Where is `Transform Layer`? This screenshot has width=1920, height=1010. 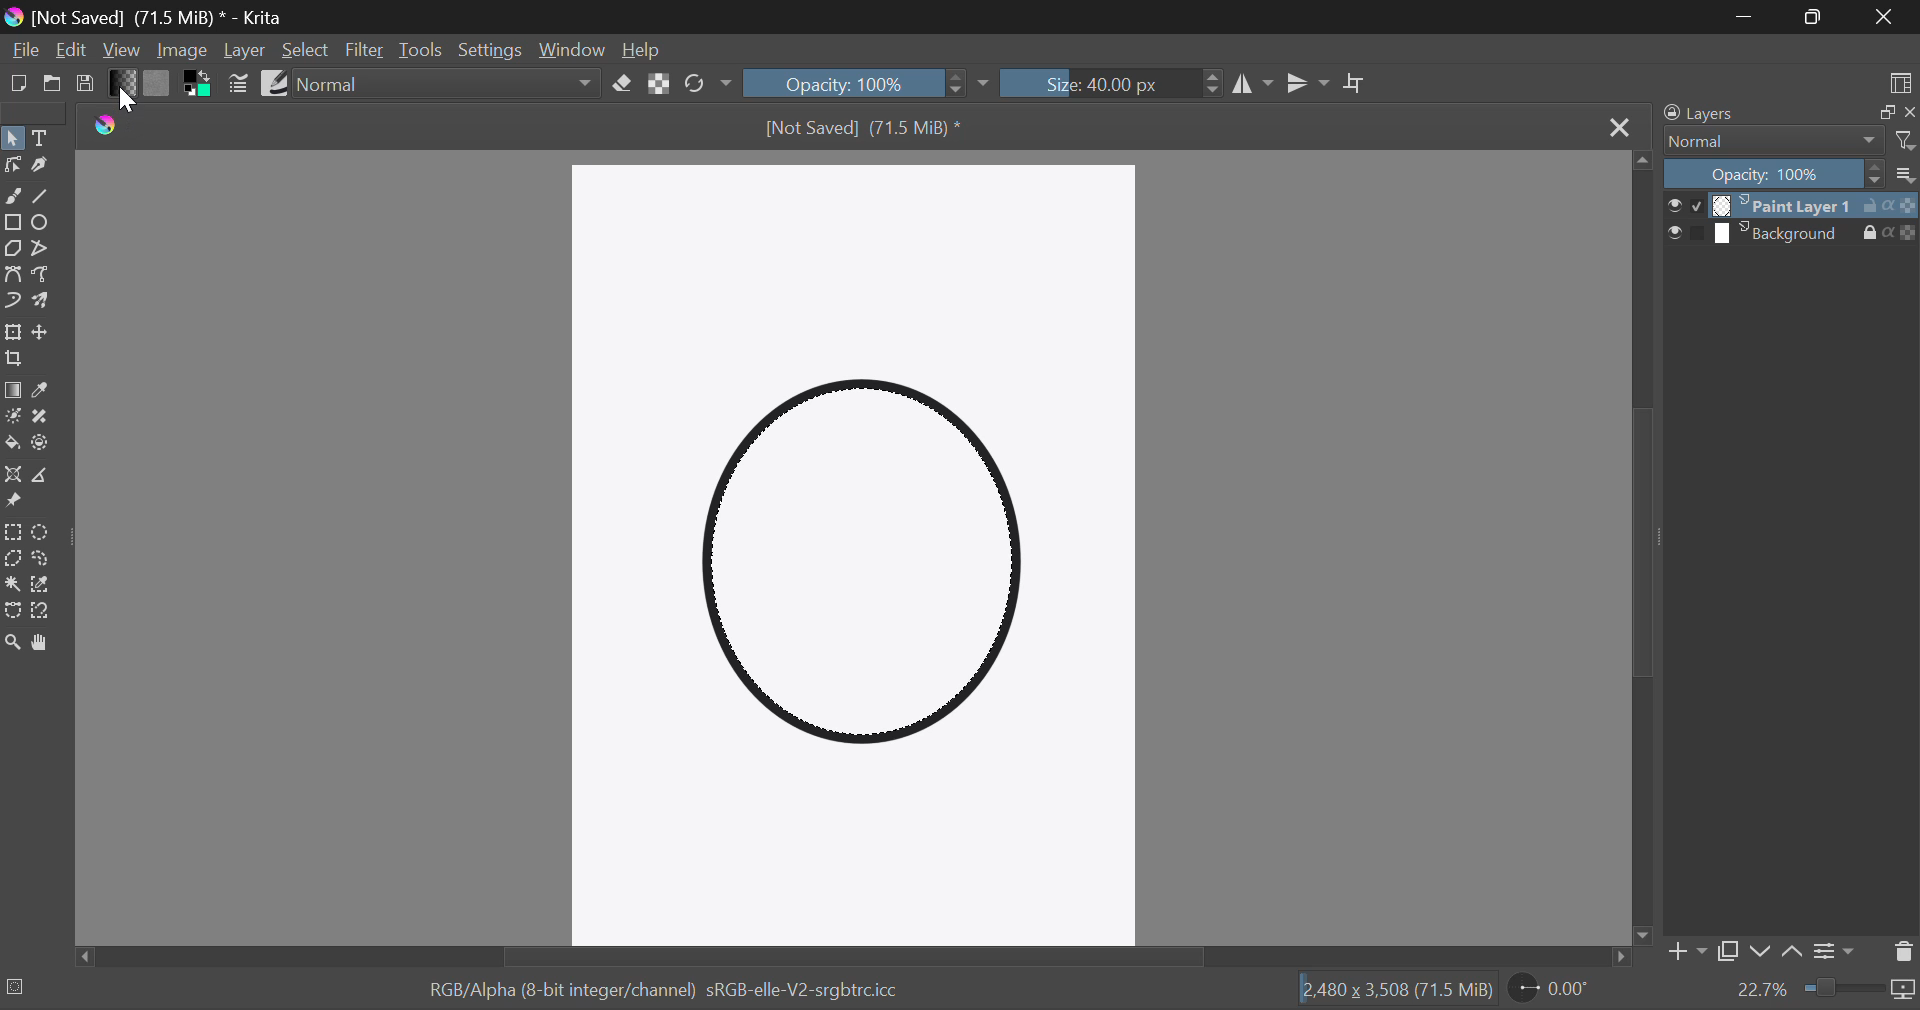
Transform Layer is located at coordinates (14, 334).